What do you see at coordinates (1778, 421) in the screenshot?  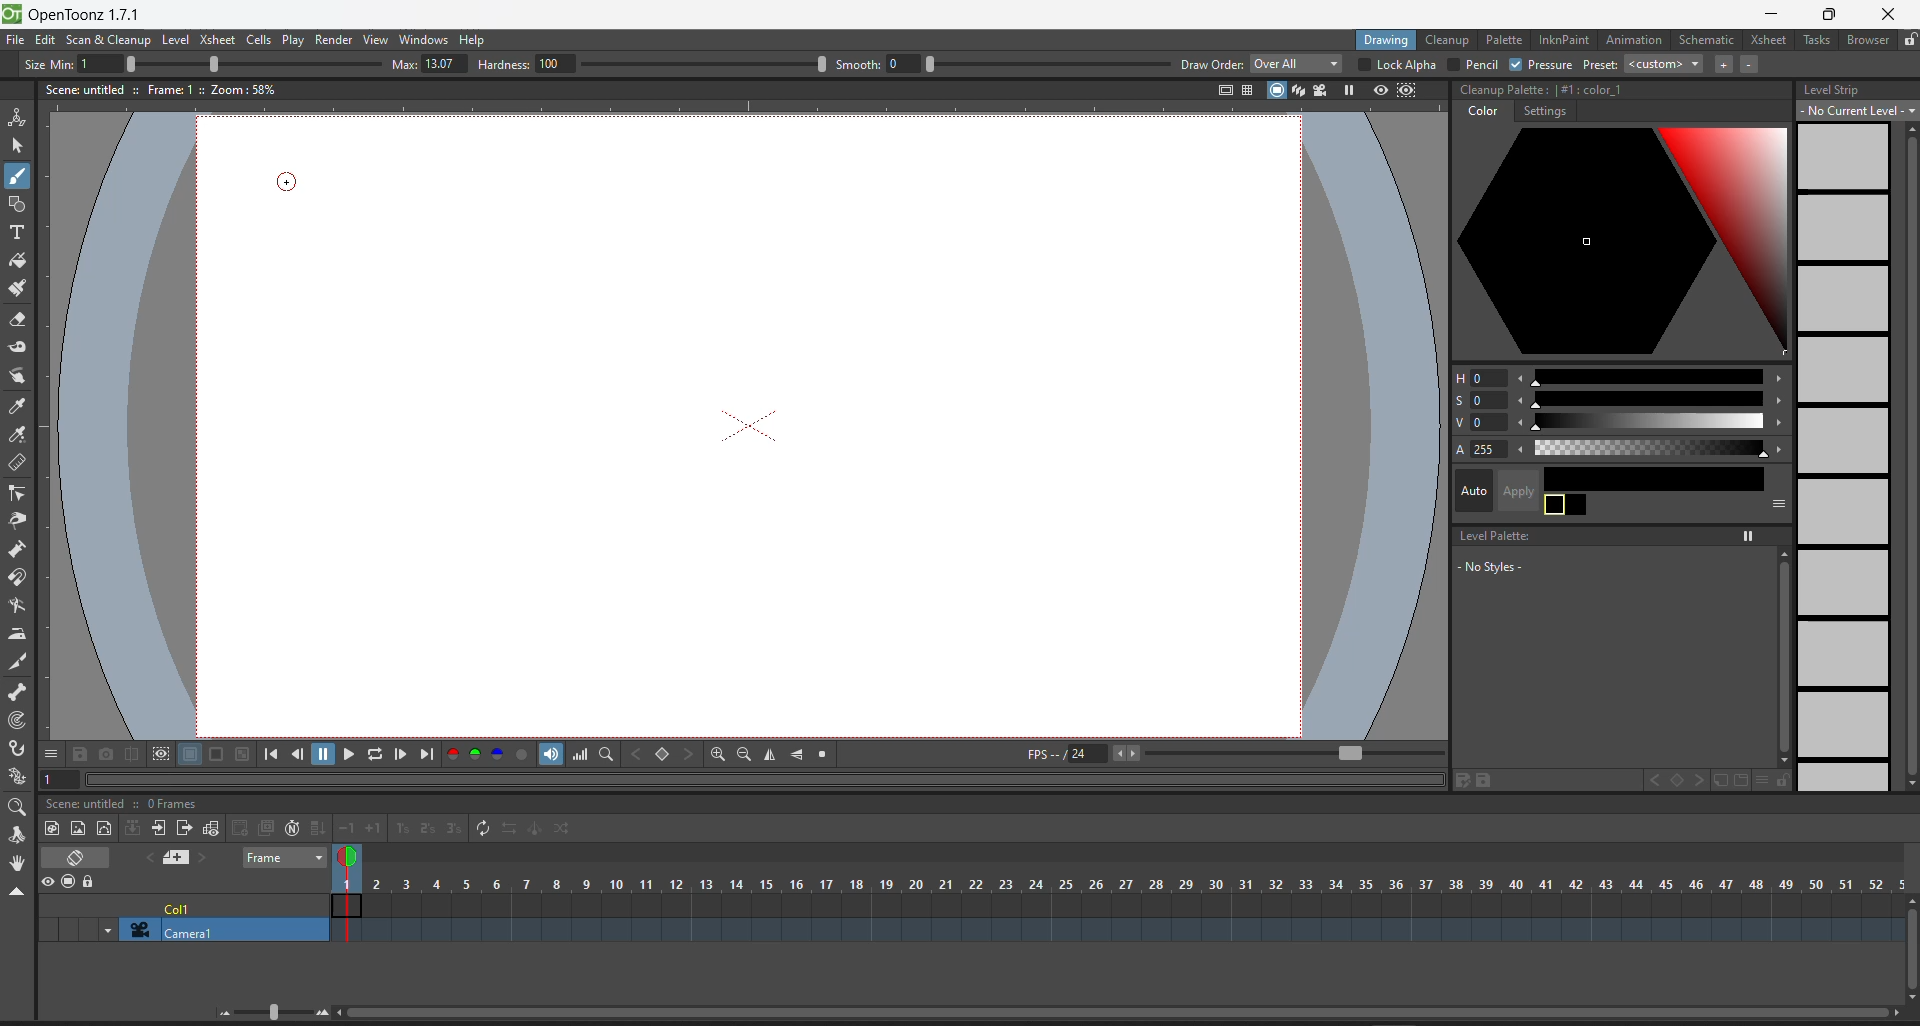 I see `move right` at bounding box center [1778, 421].